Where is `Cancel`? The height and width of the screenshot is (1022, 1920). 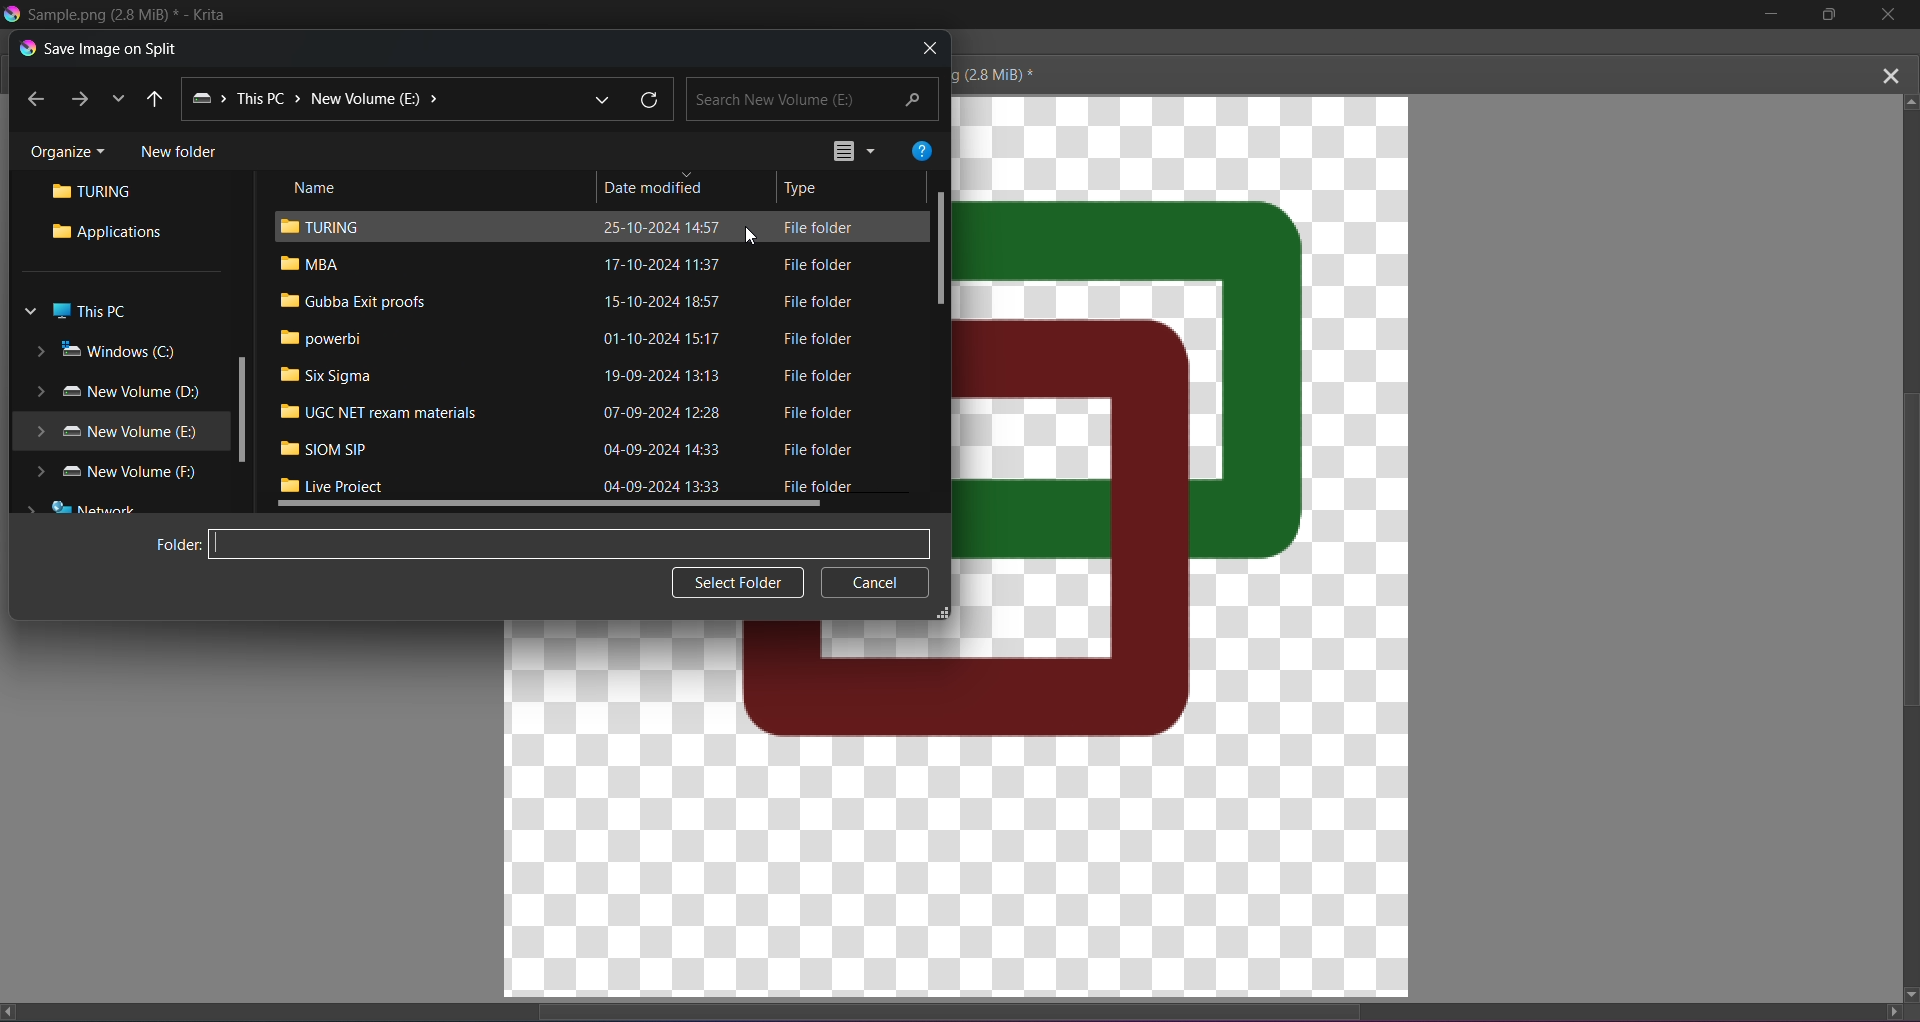
Cancel is located at coordinates (876, 585).